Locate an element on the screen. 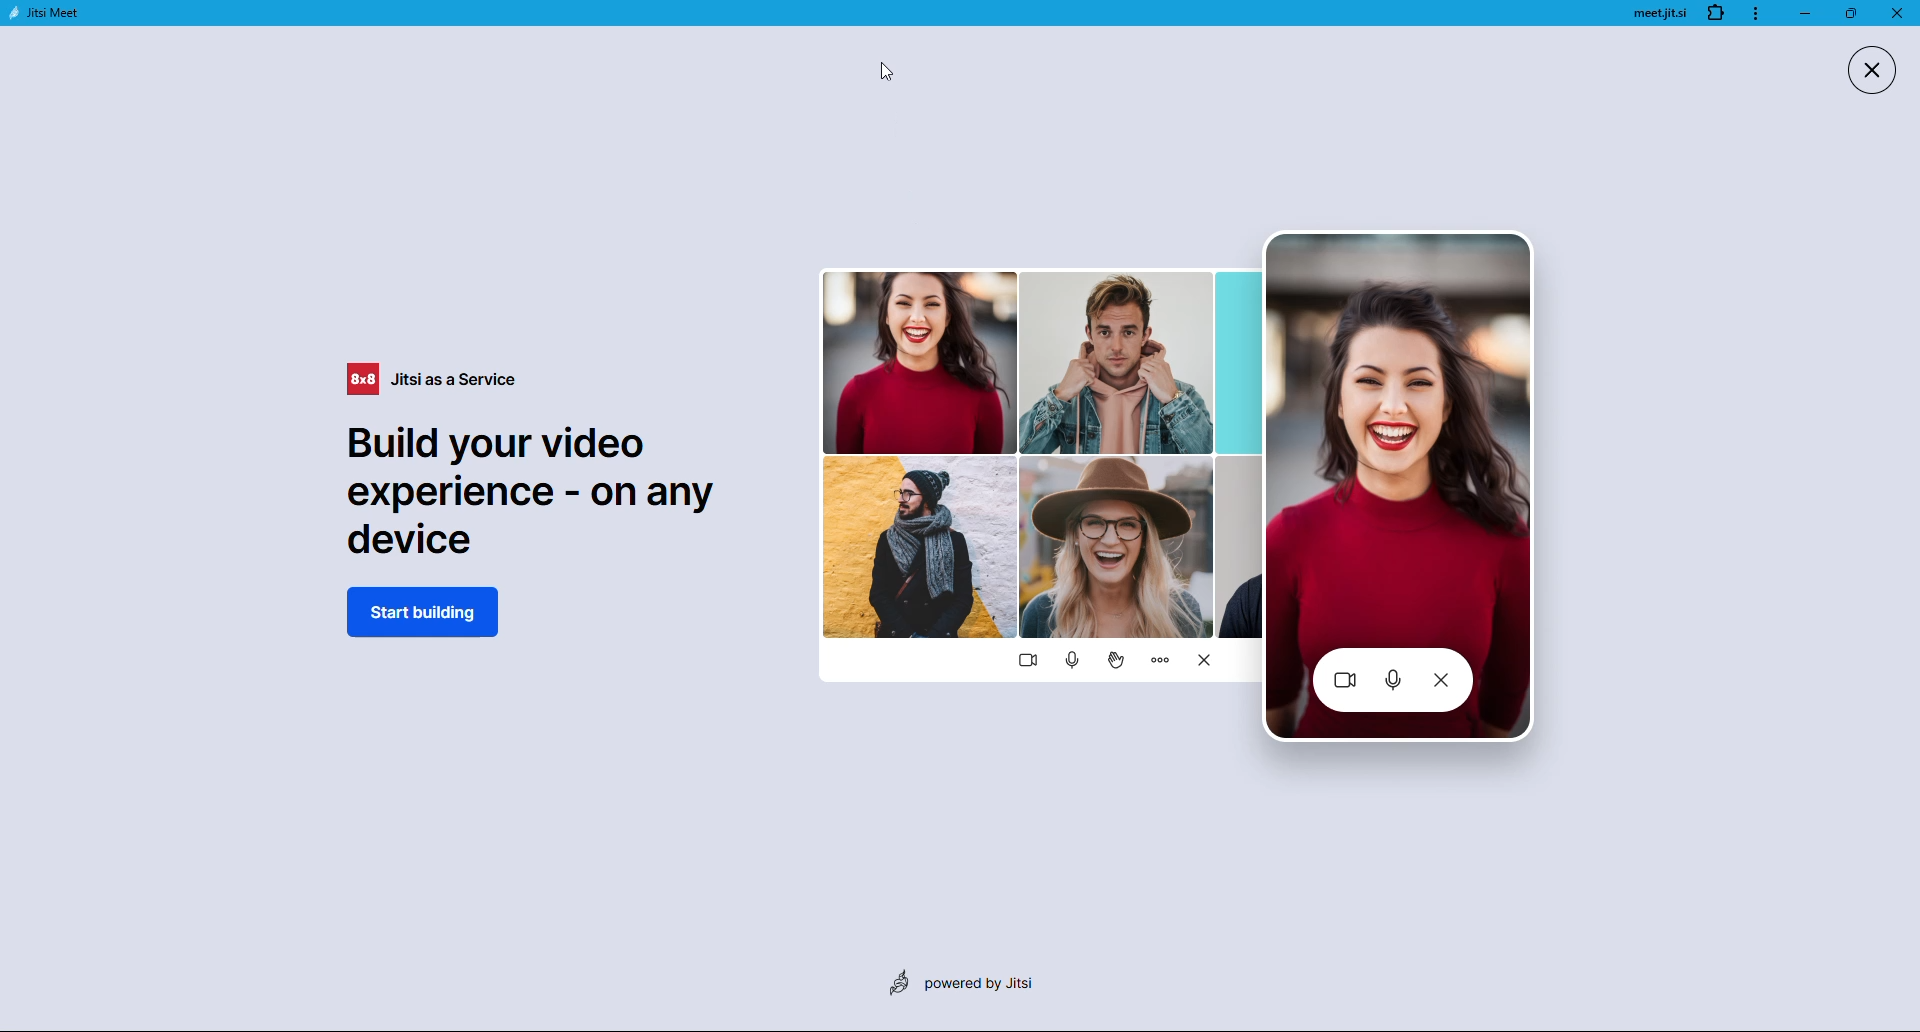  start building is located at coordinates (423, 610).